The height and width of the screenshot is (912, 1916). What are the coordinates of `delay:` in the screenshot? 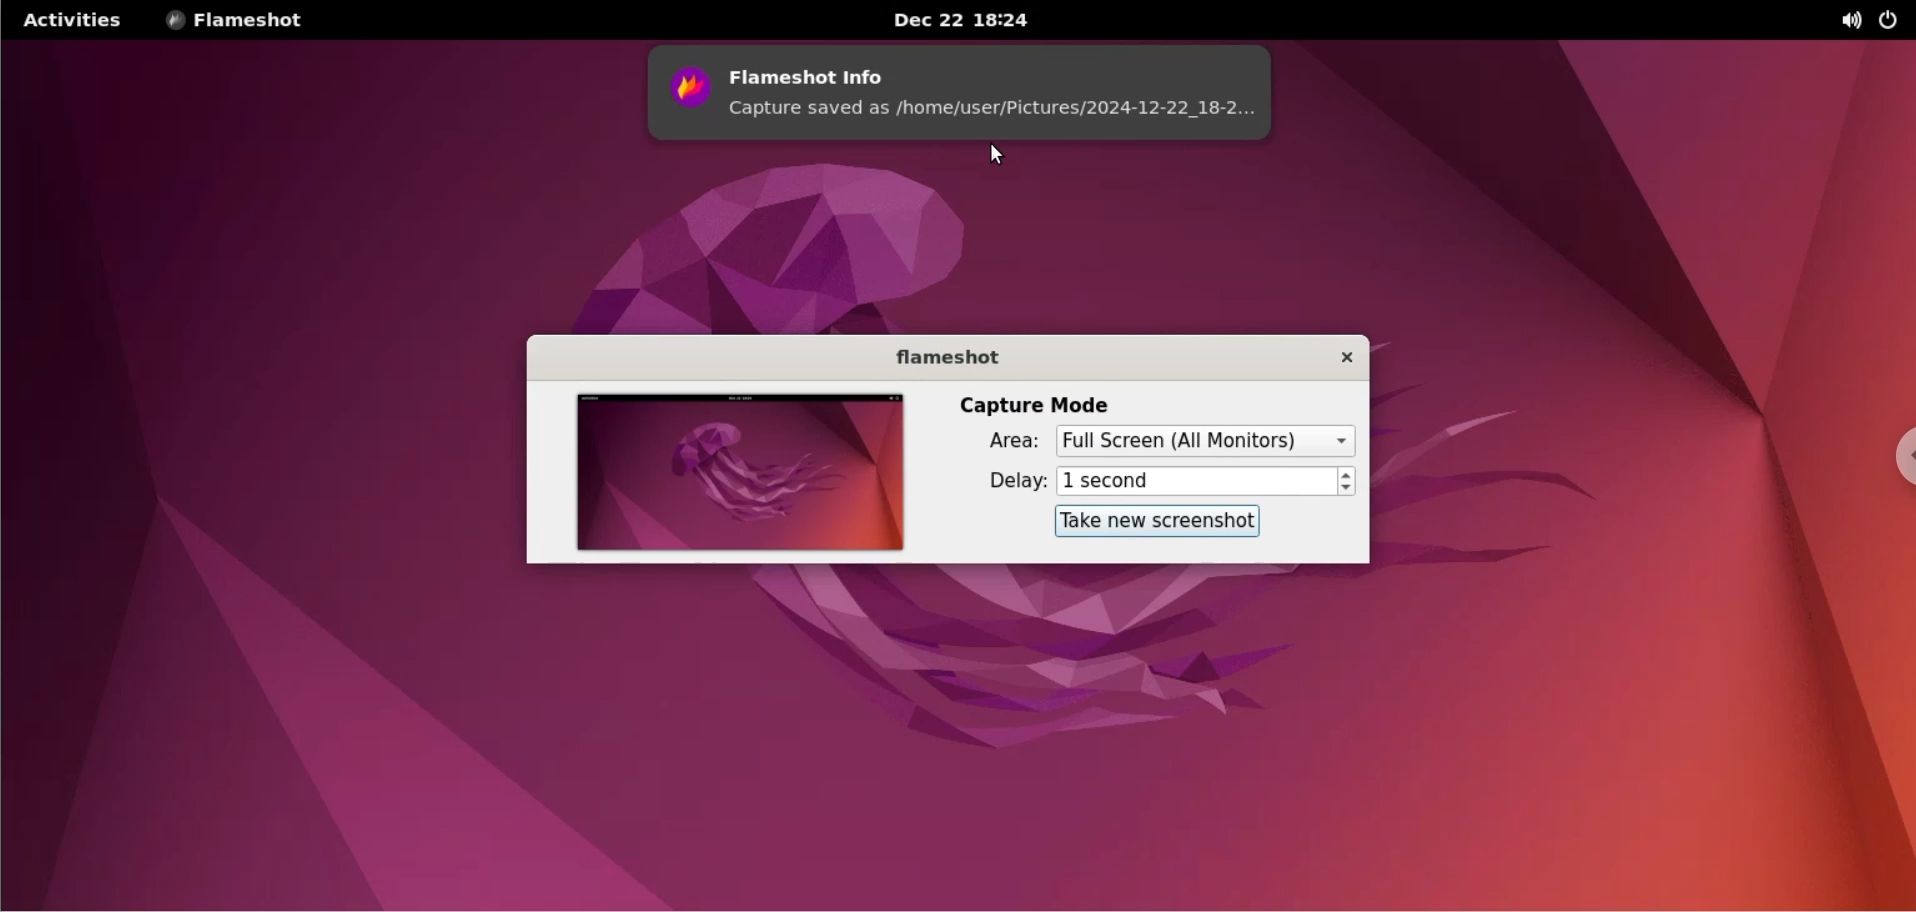 It's located at (1001, 479).